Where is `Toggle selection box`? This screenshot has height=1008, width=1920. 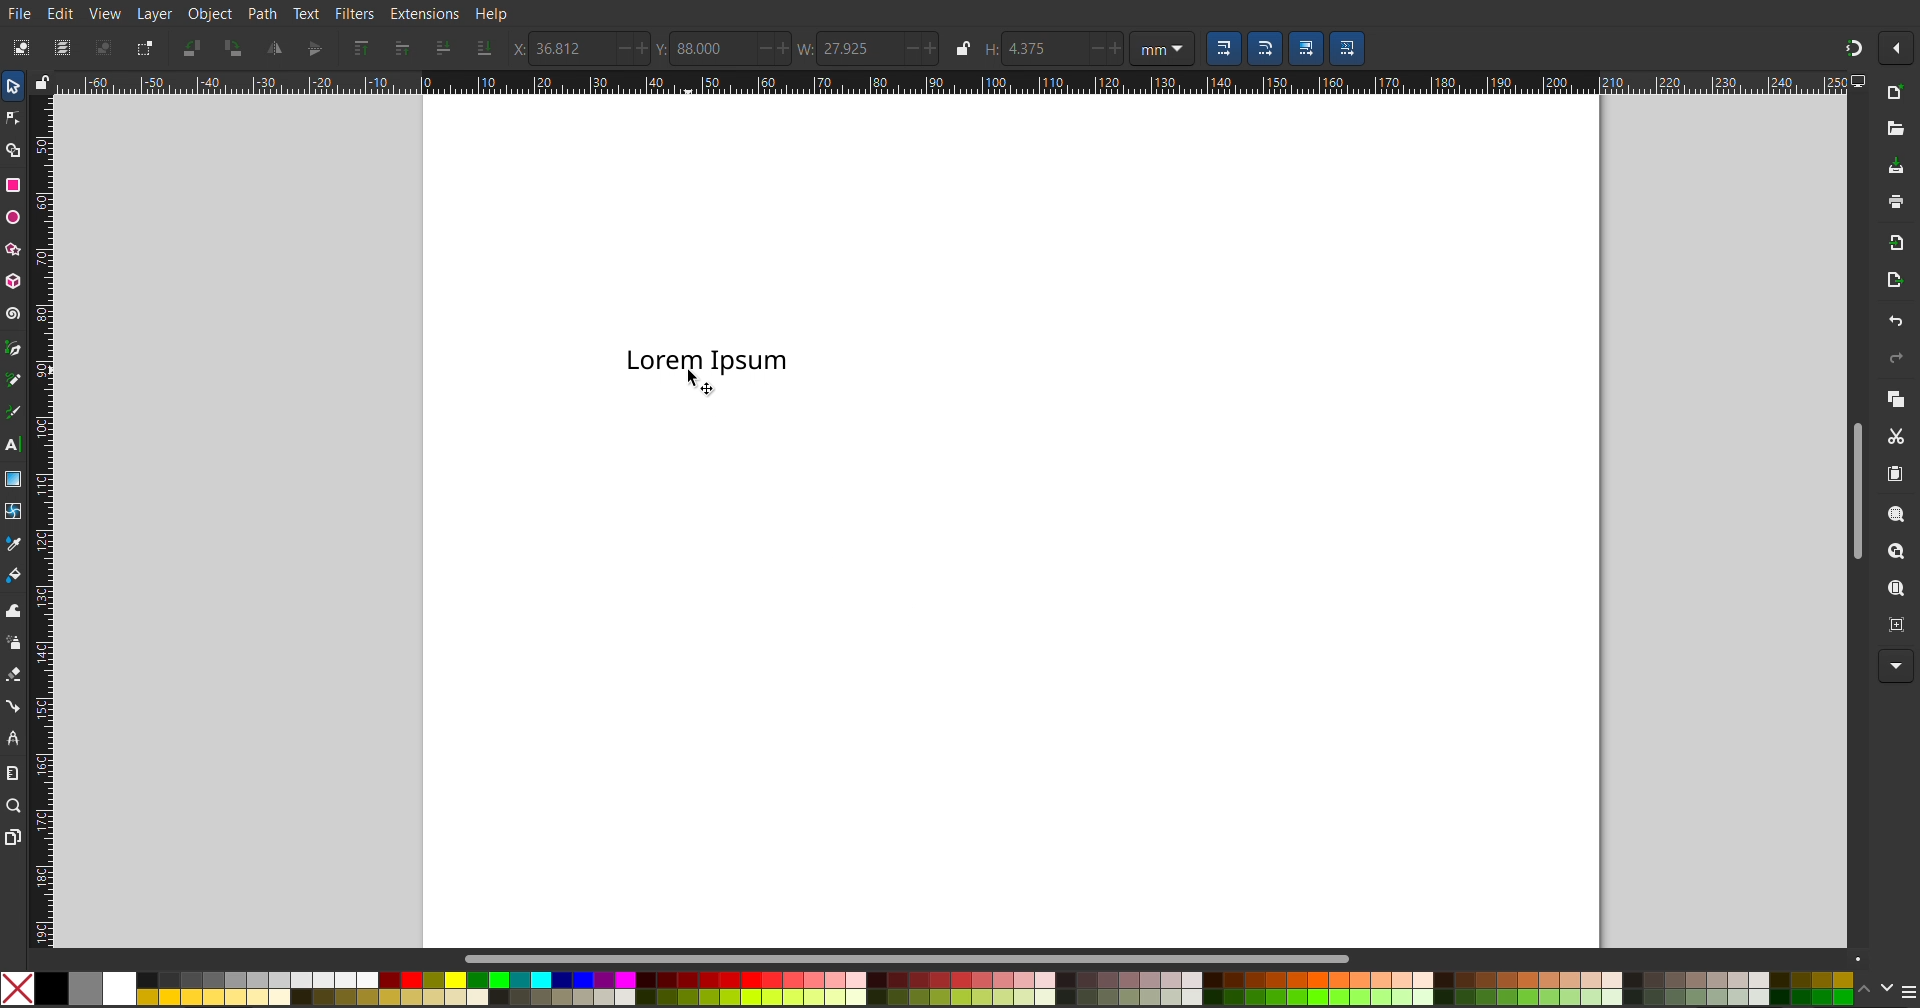 Toggle selection box is located at coordinates (143, 48).